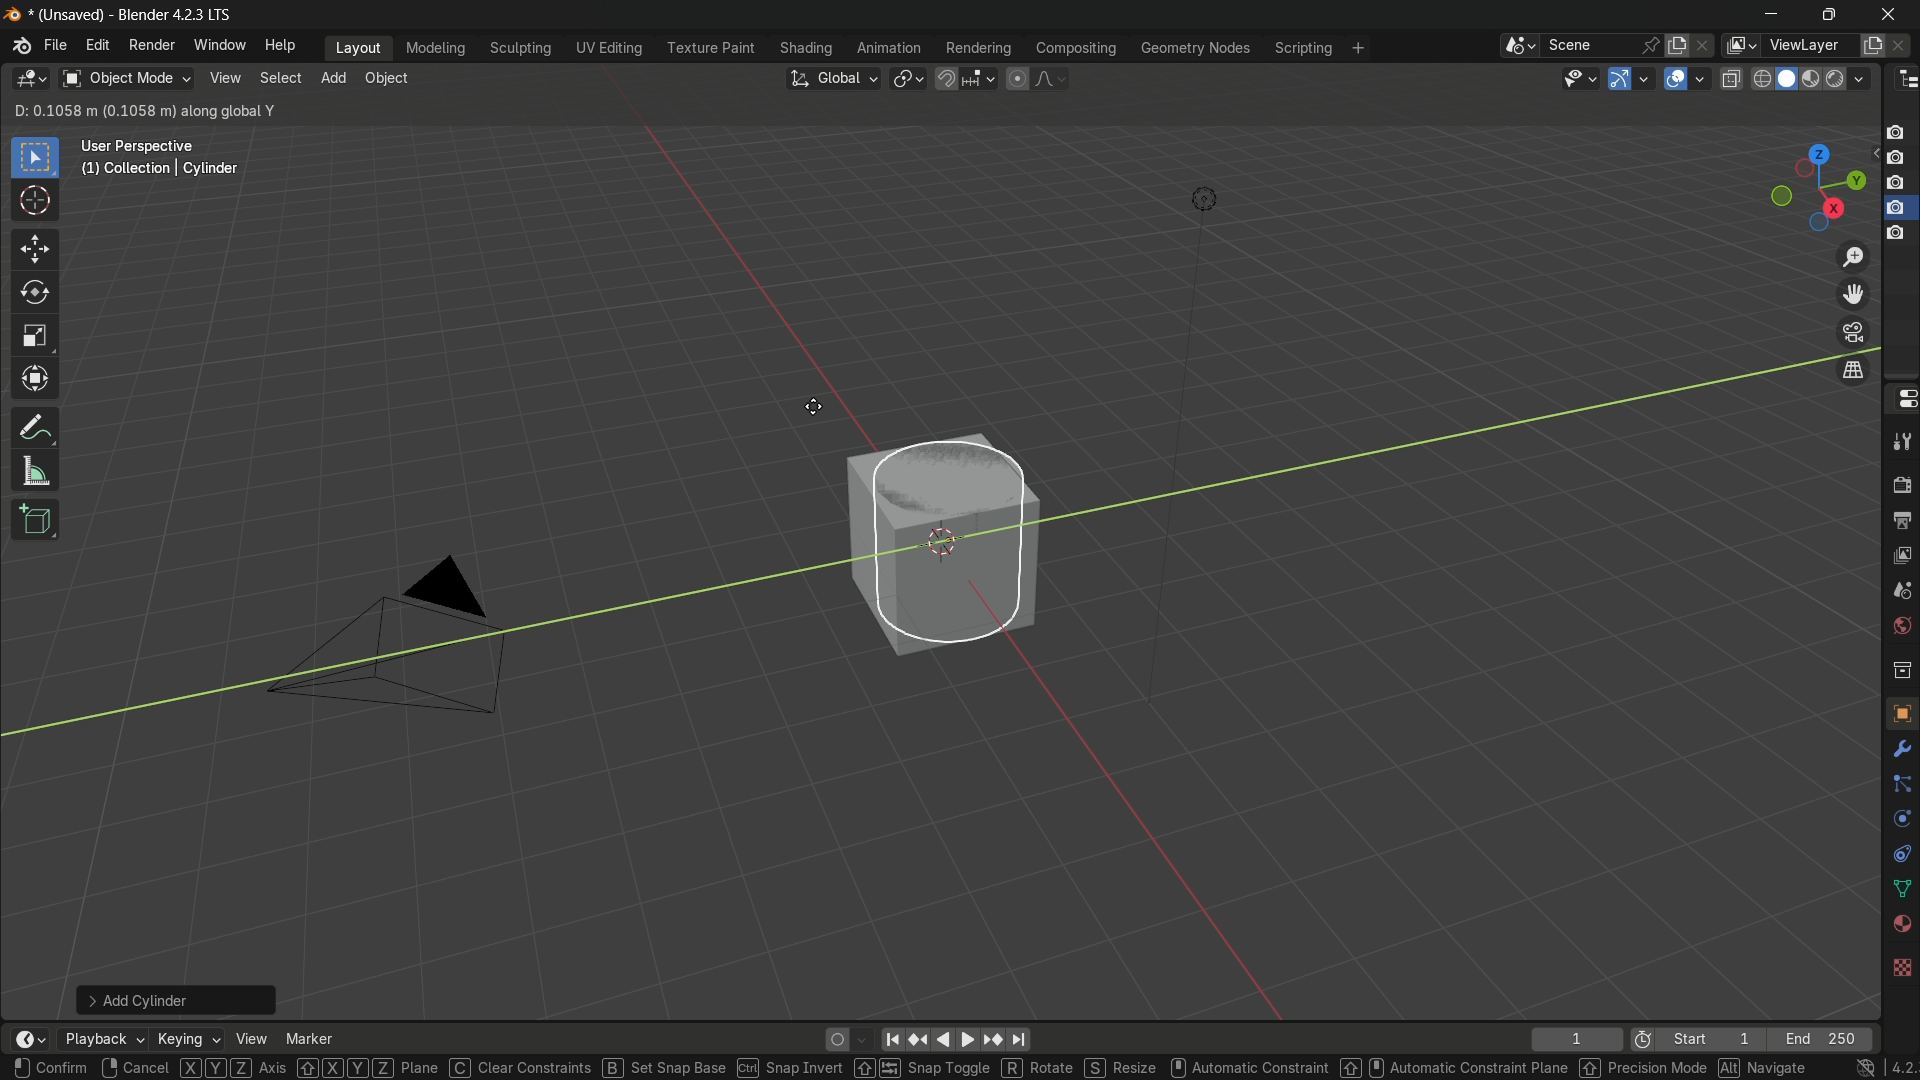  I want to click on preset viewpoint, so click(1817, 188).